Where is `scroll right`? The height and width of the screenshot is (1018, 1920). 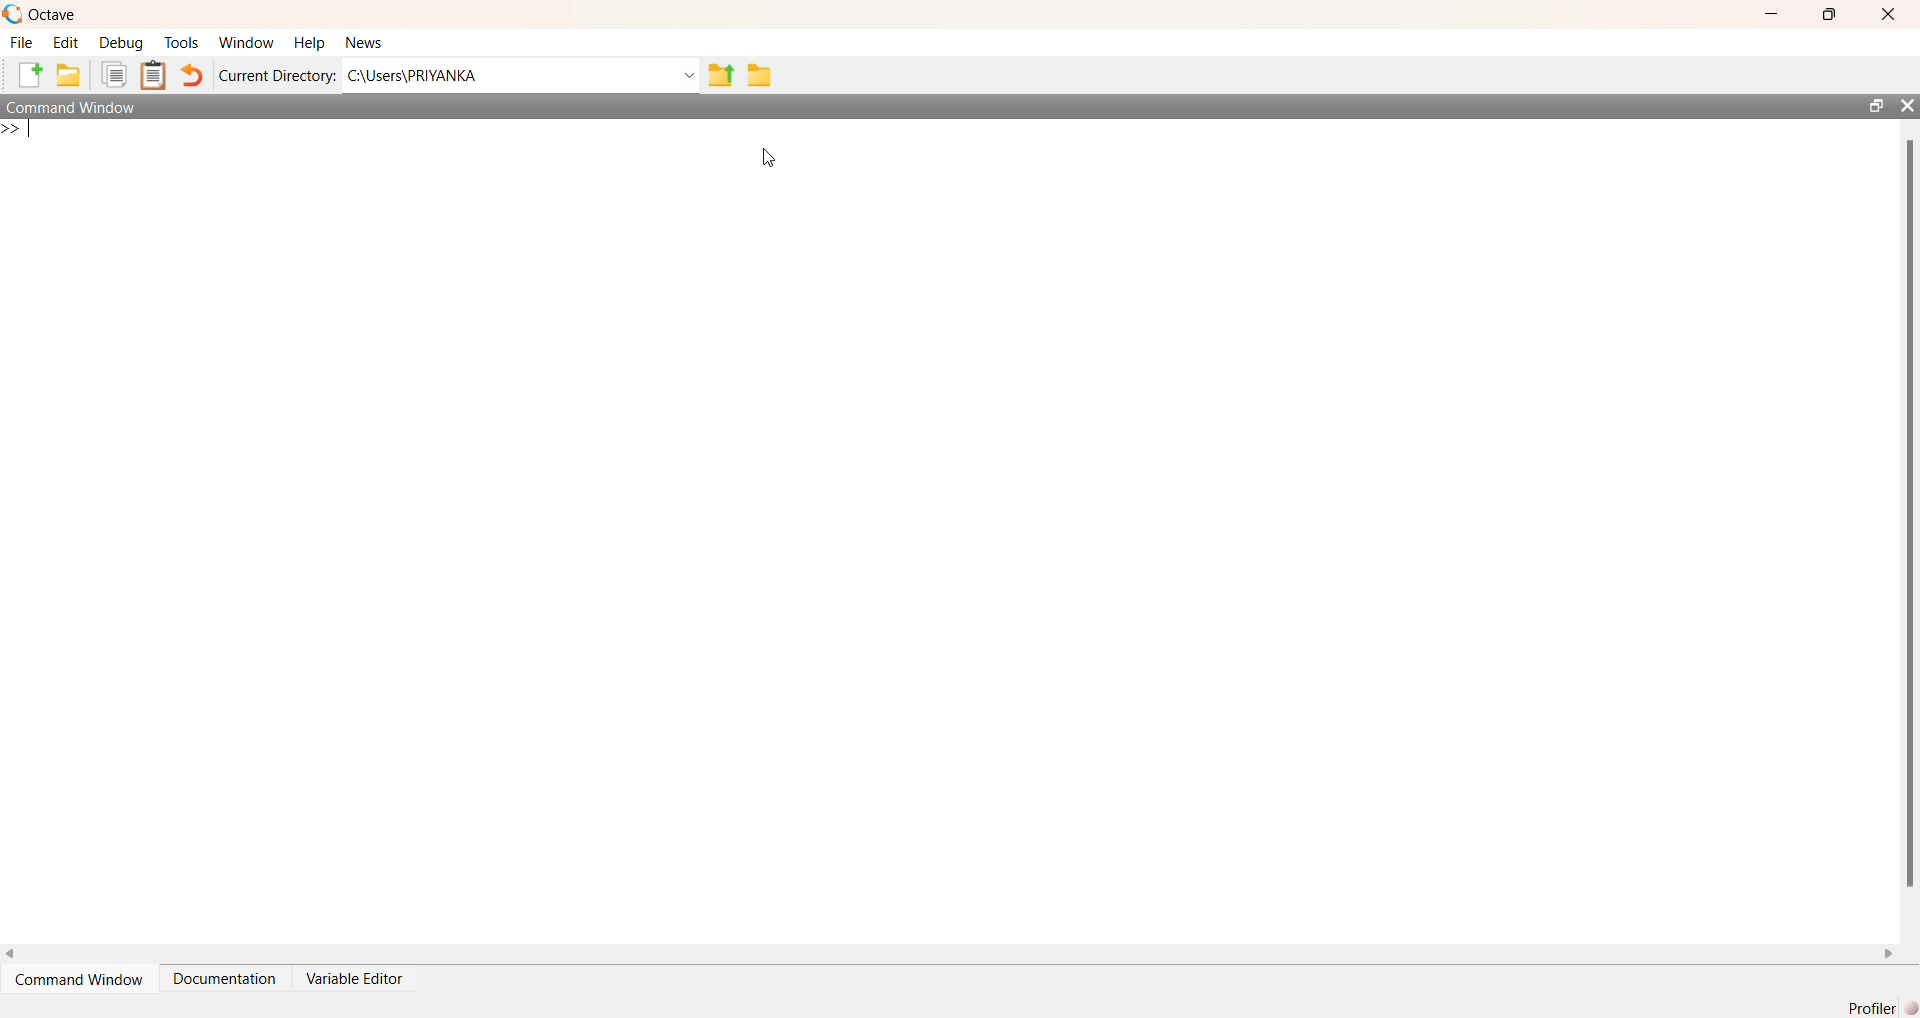
scroll right is located at coordinates (1888, 954).